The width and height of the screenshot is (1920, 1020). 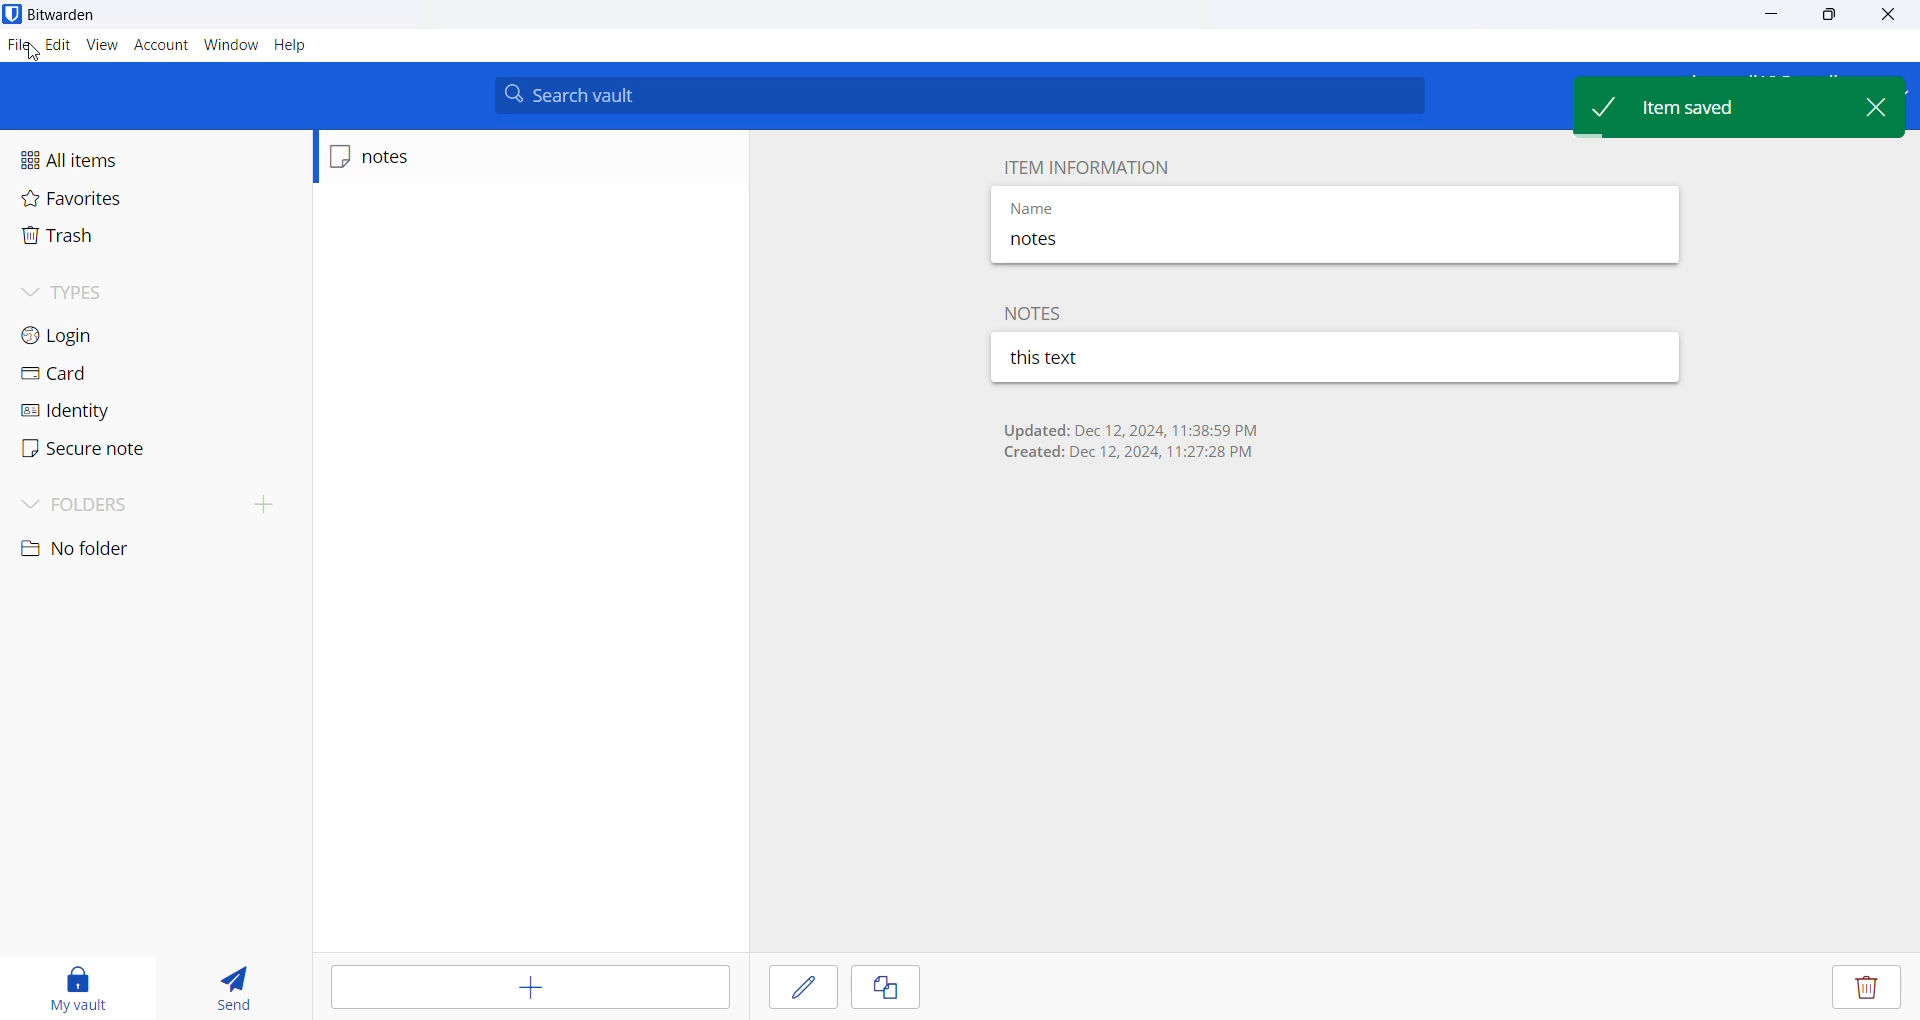 I want to click on search vault, so click(x=963, y=95).